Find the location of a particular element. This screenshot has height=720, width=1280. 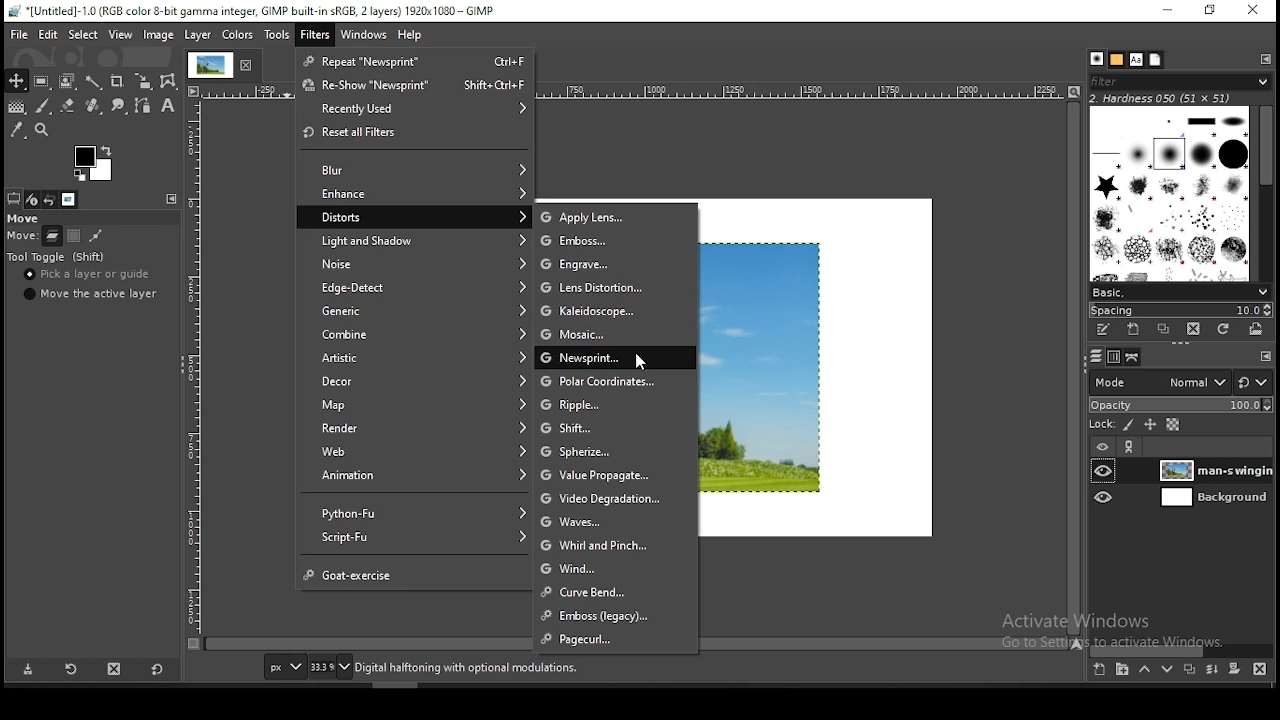

help is located at coordinates (409, 36).